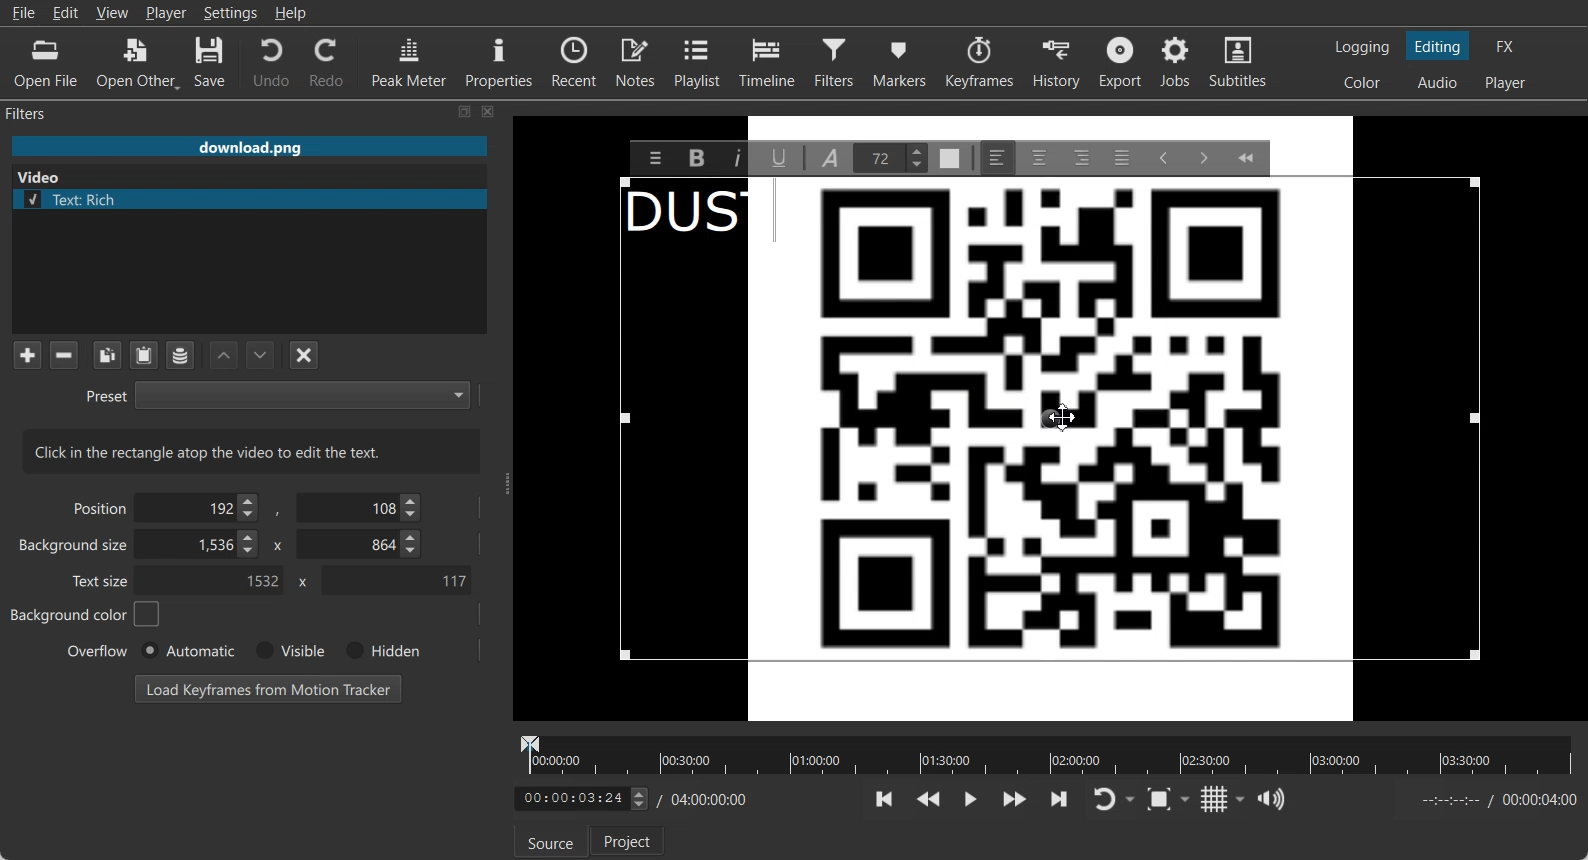 Image resolution: width=1588 pixels, height=860 pixels. Describe the element at coordinates (379, 650) in the screenshot. I see `Hidden` at that location.